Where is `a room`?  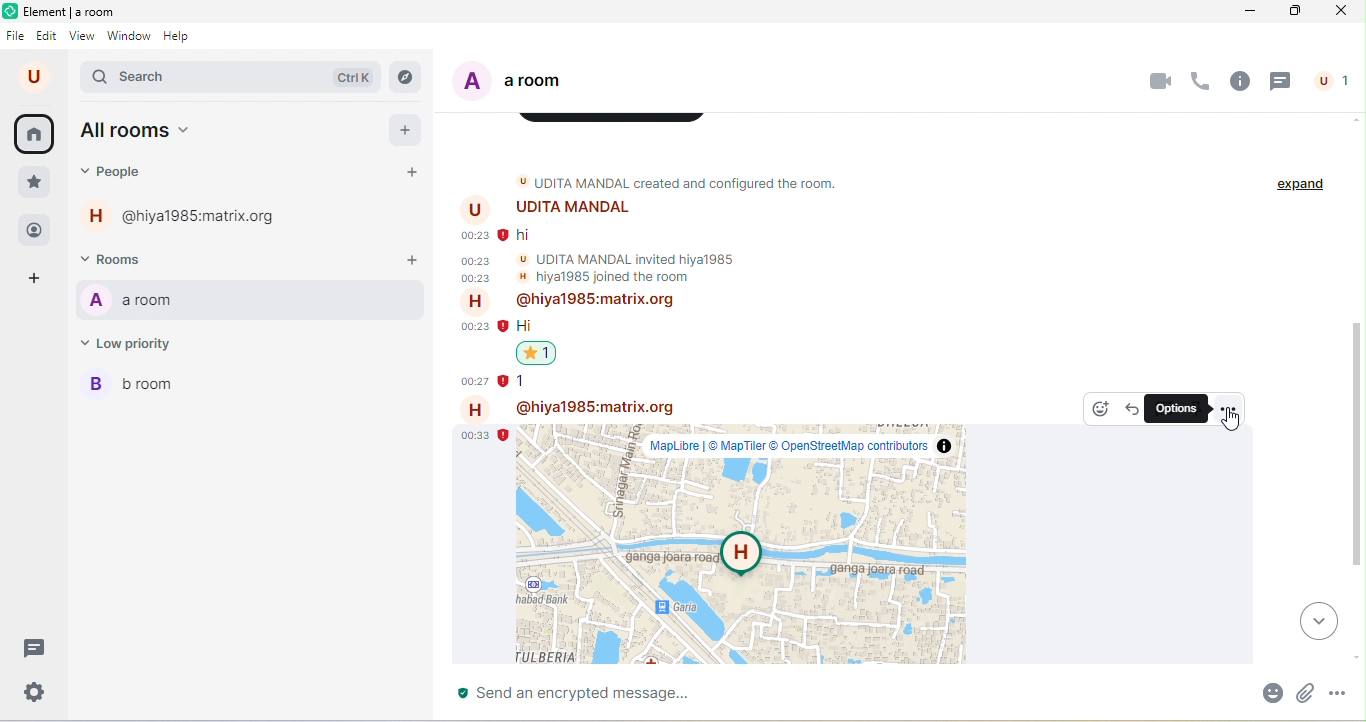
a room is located at coordinates (521, 82).